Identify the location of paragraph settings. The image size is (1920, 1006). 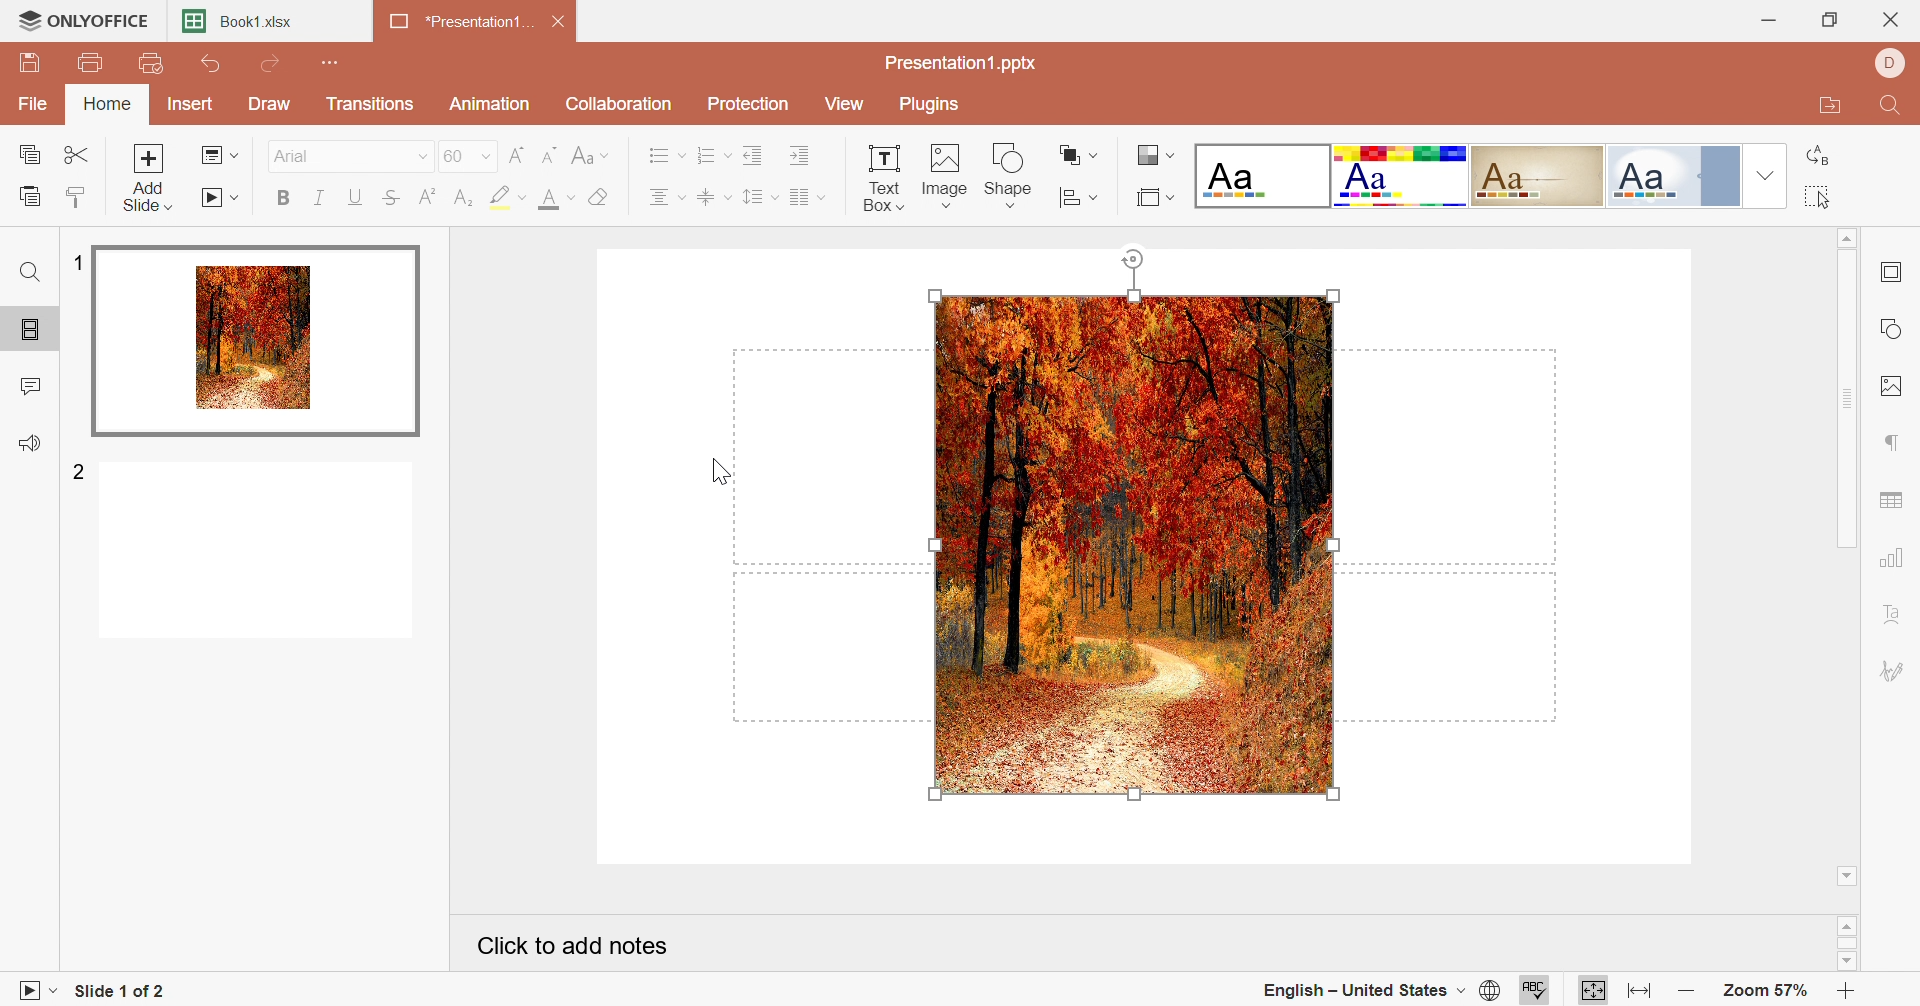
(1893, 441).